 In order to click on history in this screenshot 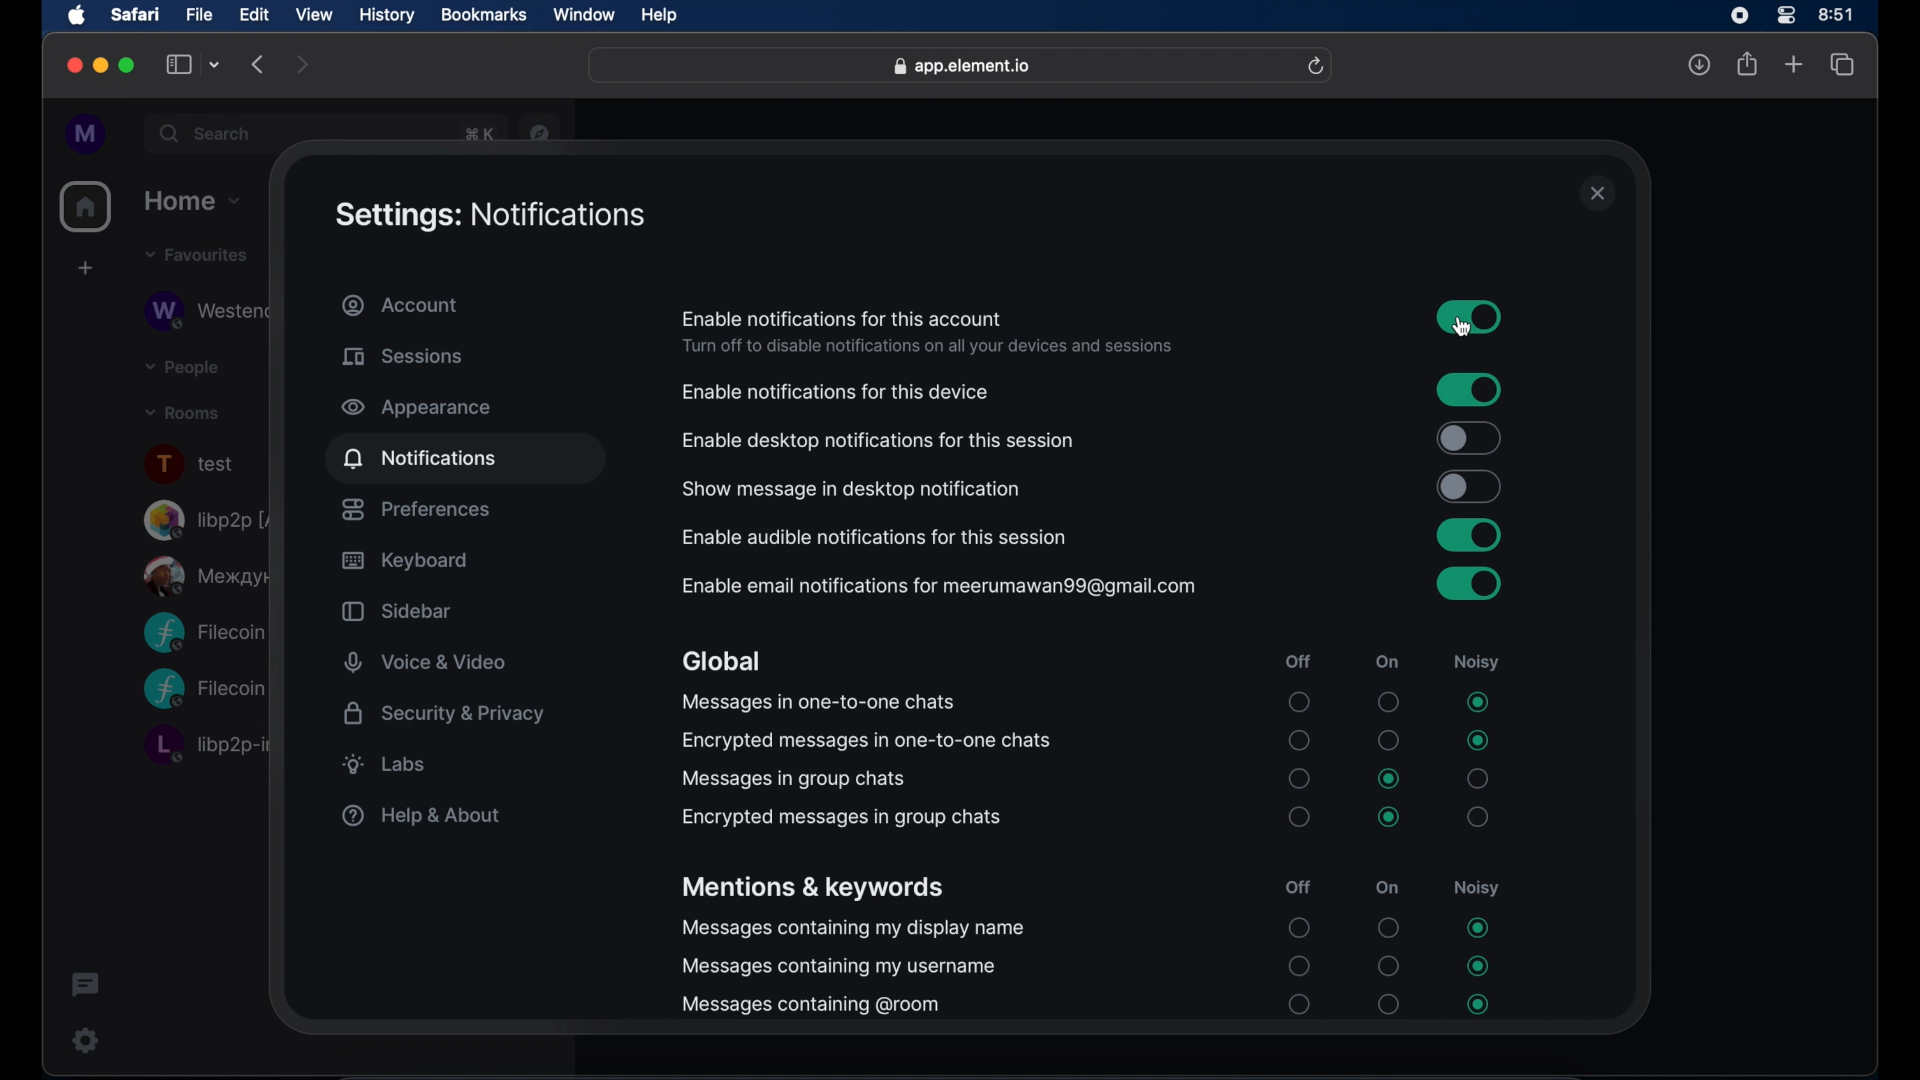, I will do `click(387, 16)`.